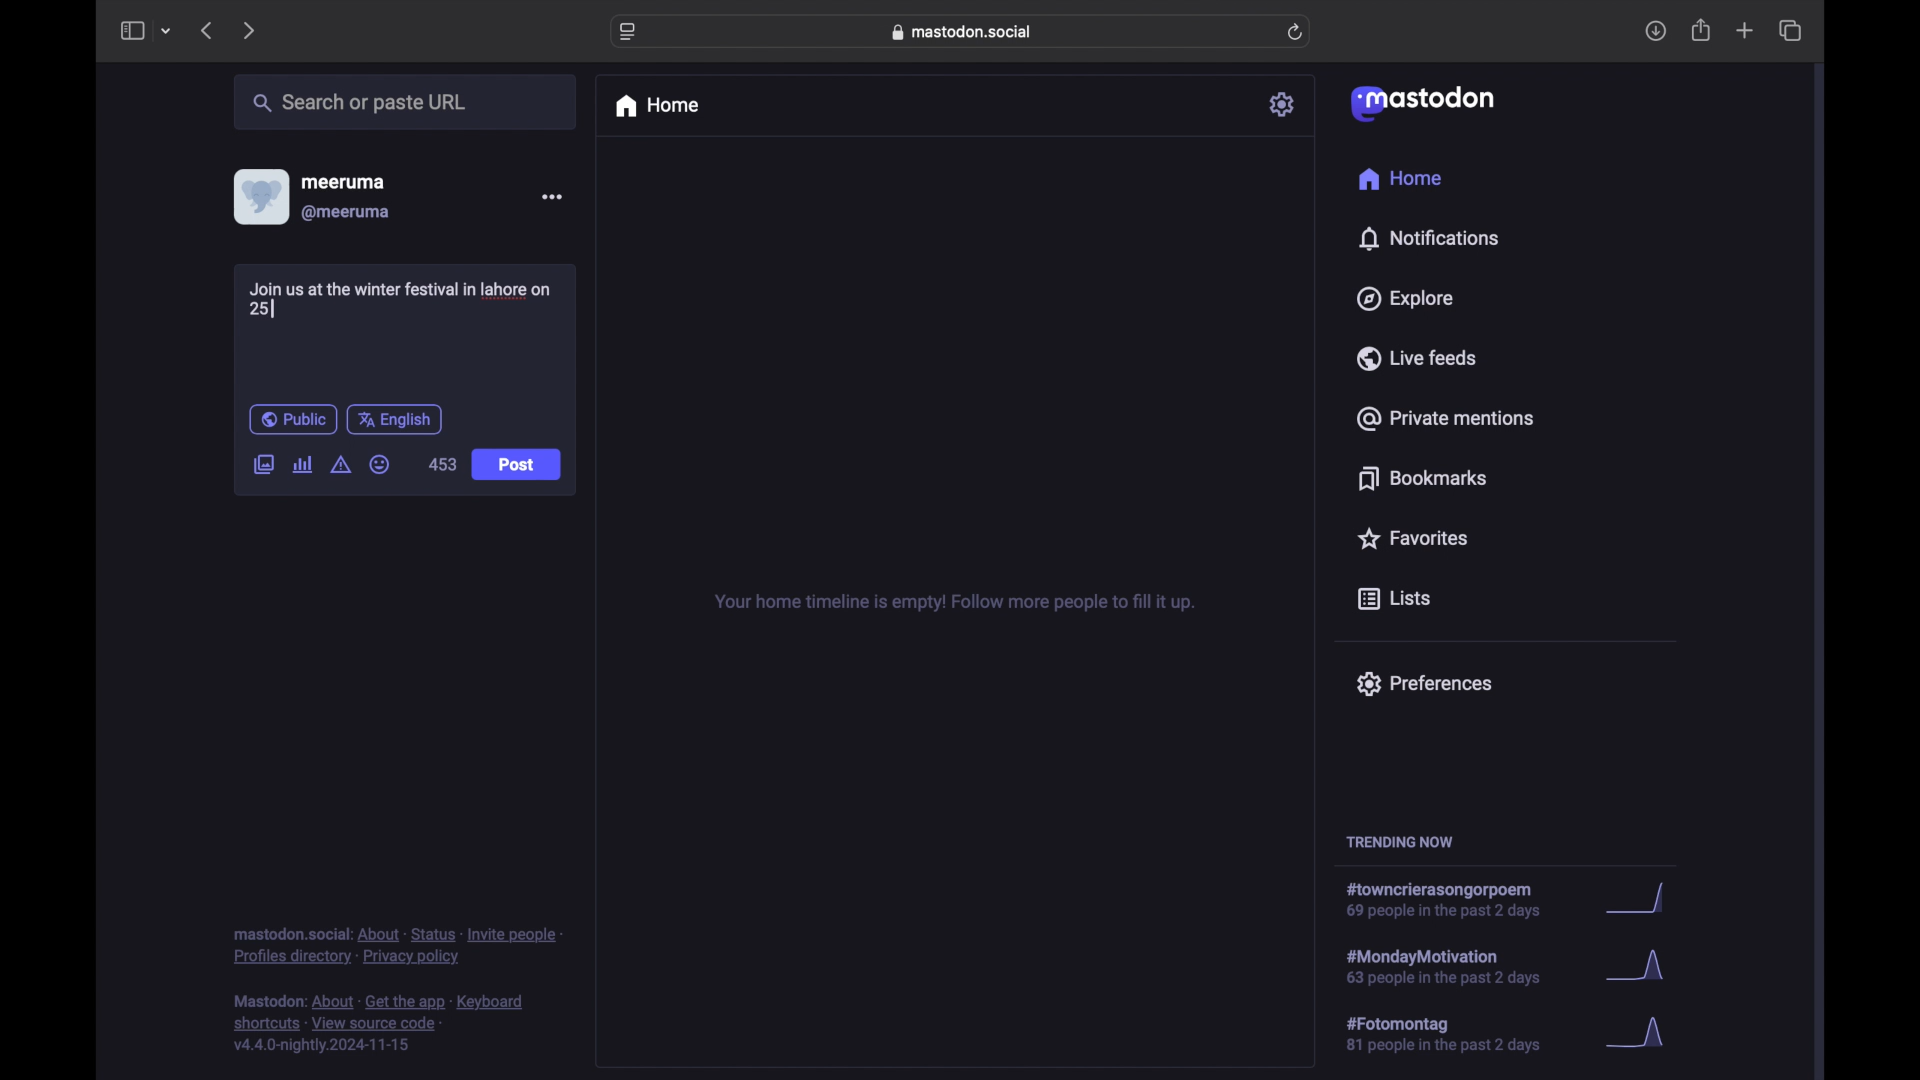 The height and width of the screenshot is (1080, 1920). Describe the element at coordinates (630, 32) in the screenshot. I see `website settings` at that location.